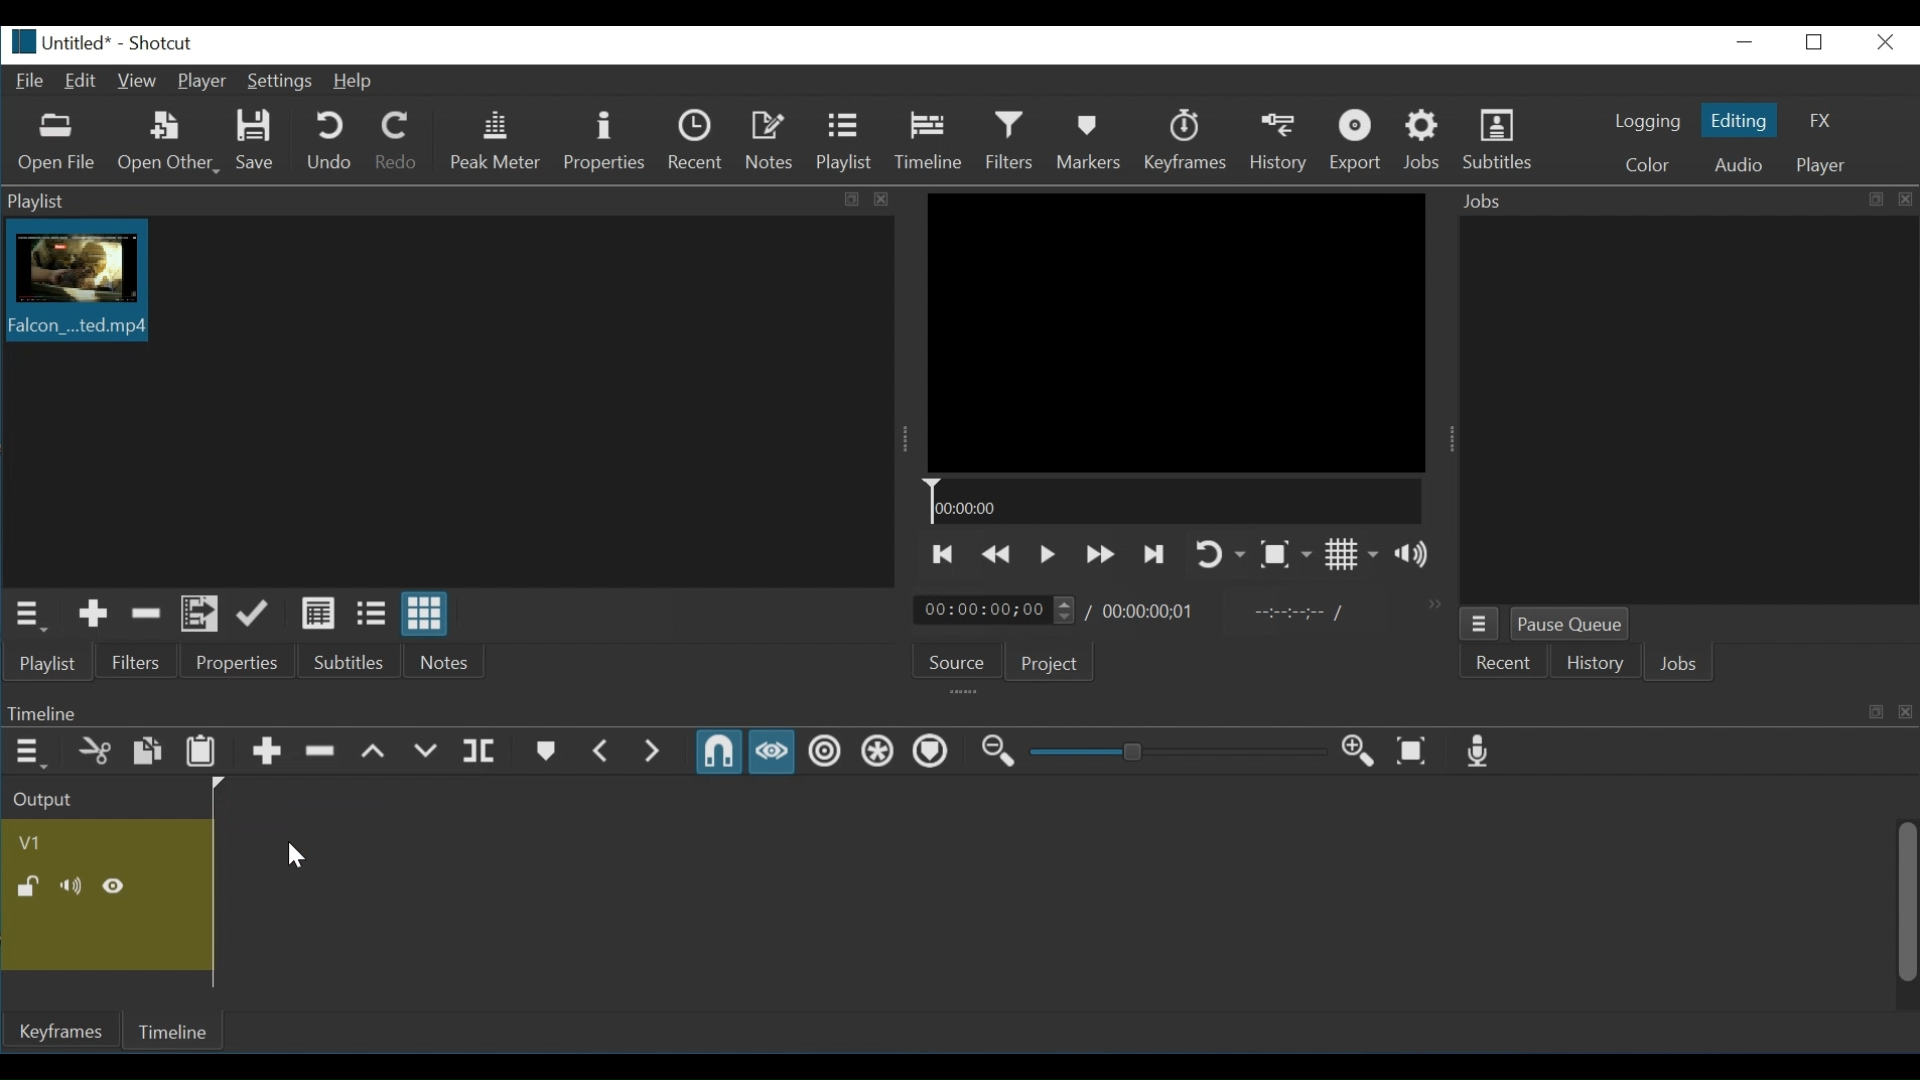 The height and width of the screenshot is (1080, 1920). I want to click on Add files to the playlist, so click(197, 615).